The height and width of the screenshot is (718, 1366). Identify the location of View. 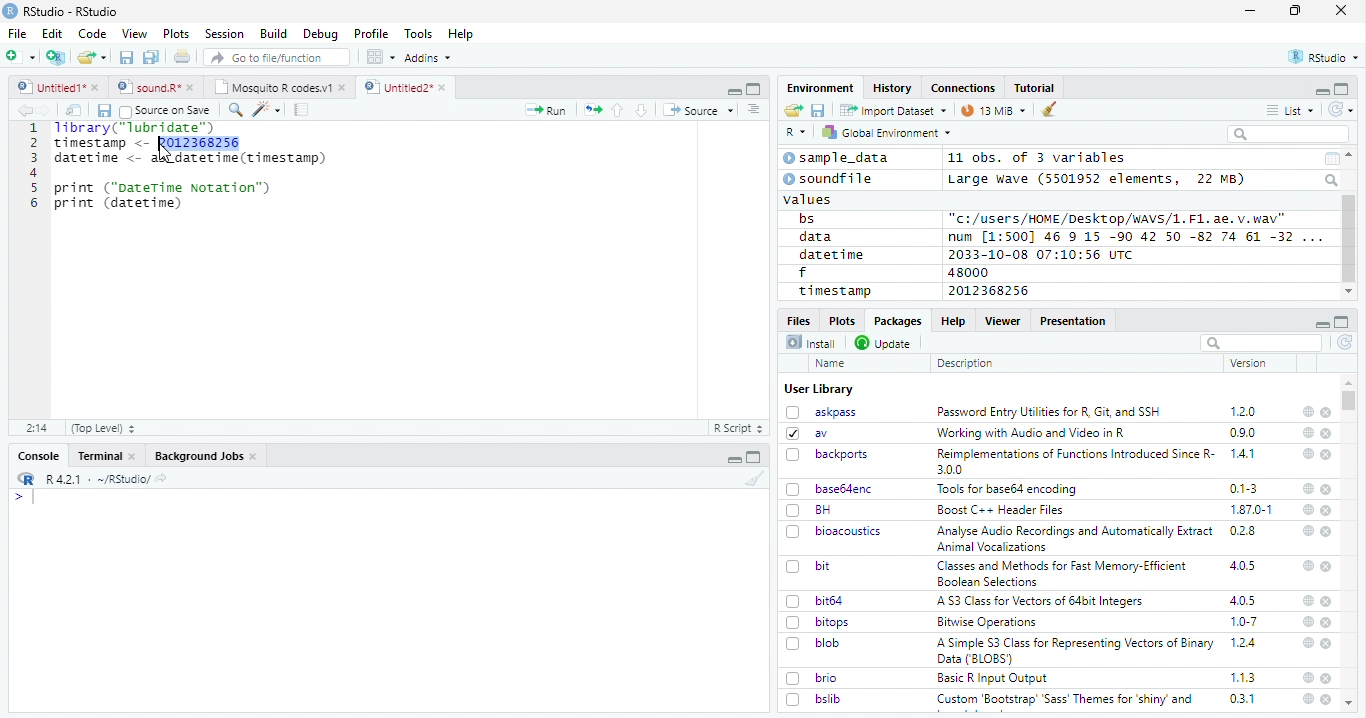
(135, 34).